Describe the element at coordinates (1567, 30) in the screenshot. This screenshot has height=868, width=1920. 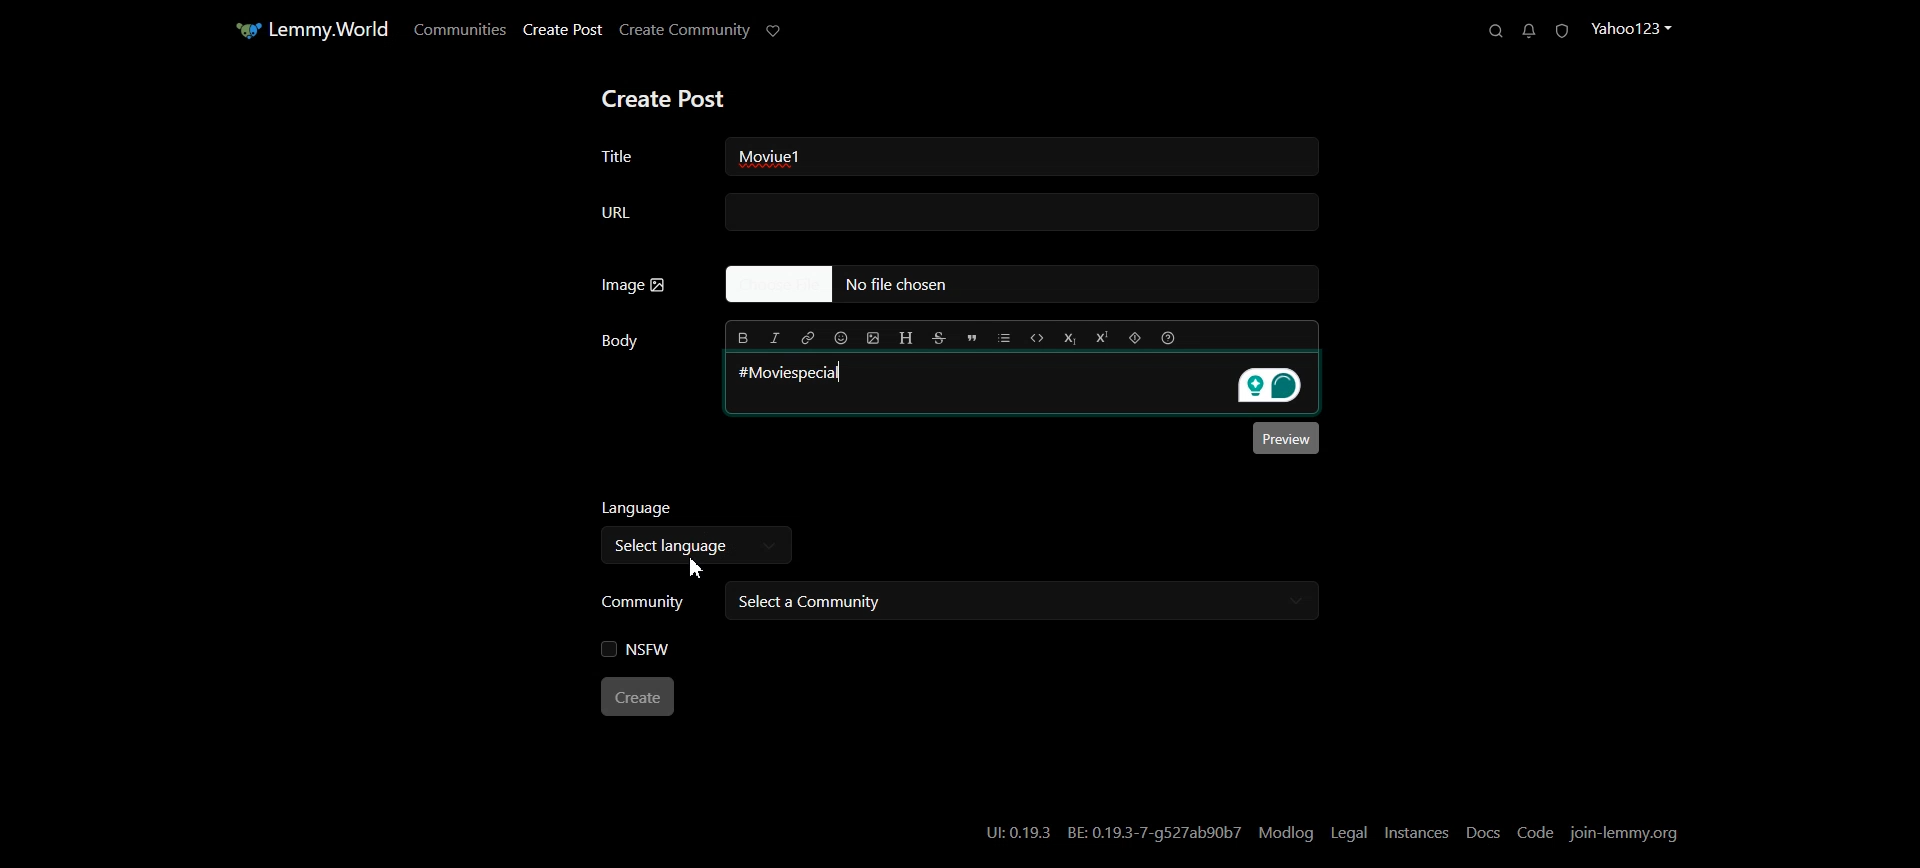
I see `Unread Report` at that location.